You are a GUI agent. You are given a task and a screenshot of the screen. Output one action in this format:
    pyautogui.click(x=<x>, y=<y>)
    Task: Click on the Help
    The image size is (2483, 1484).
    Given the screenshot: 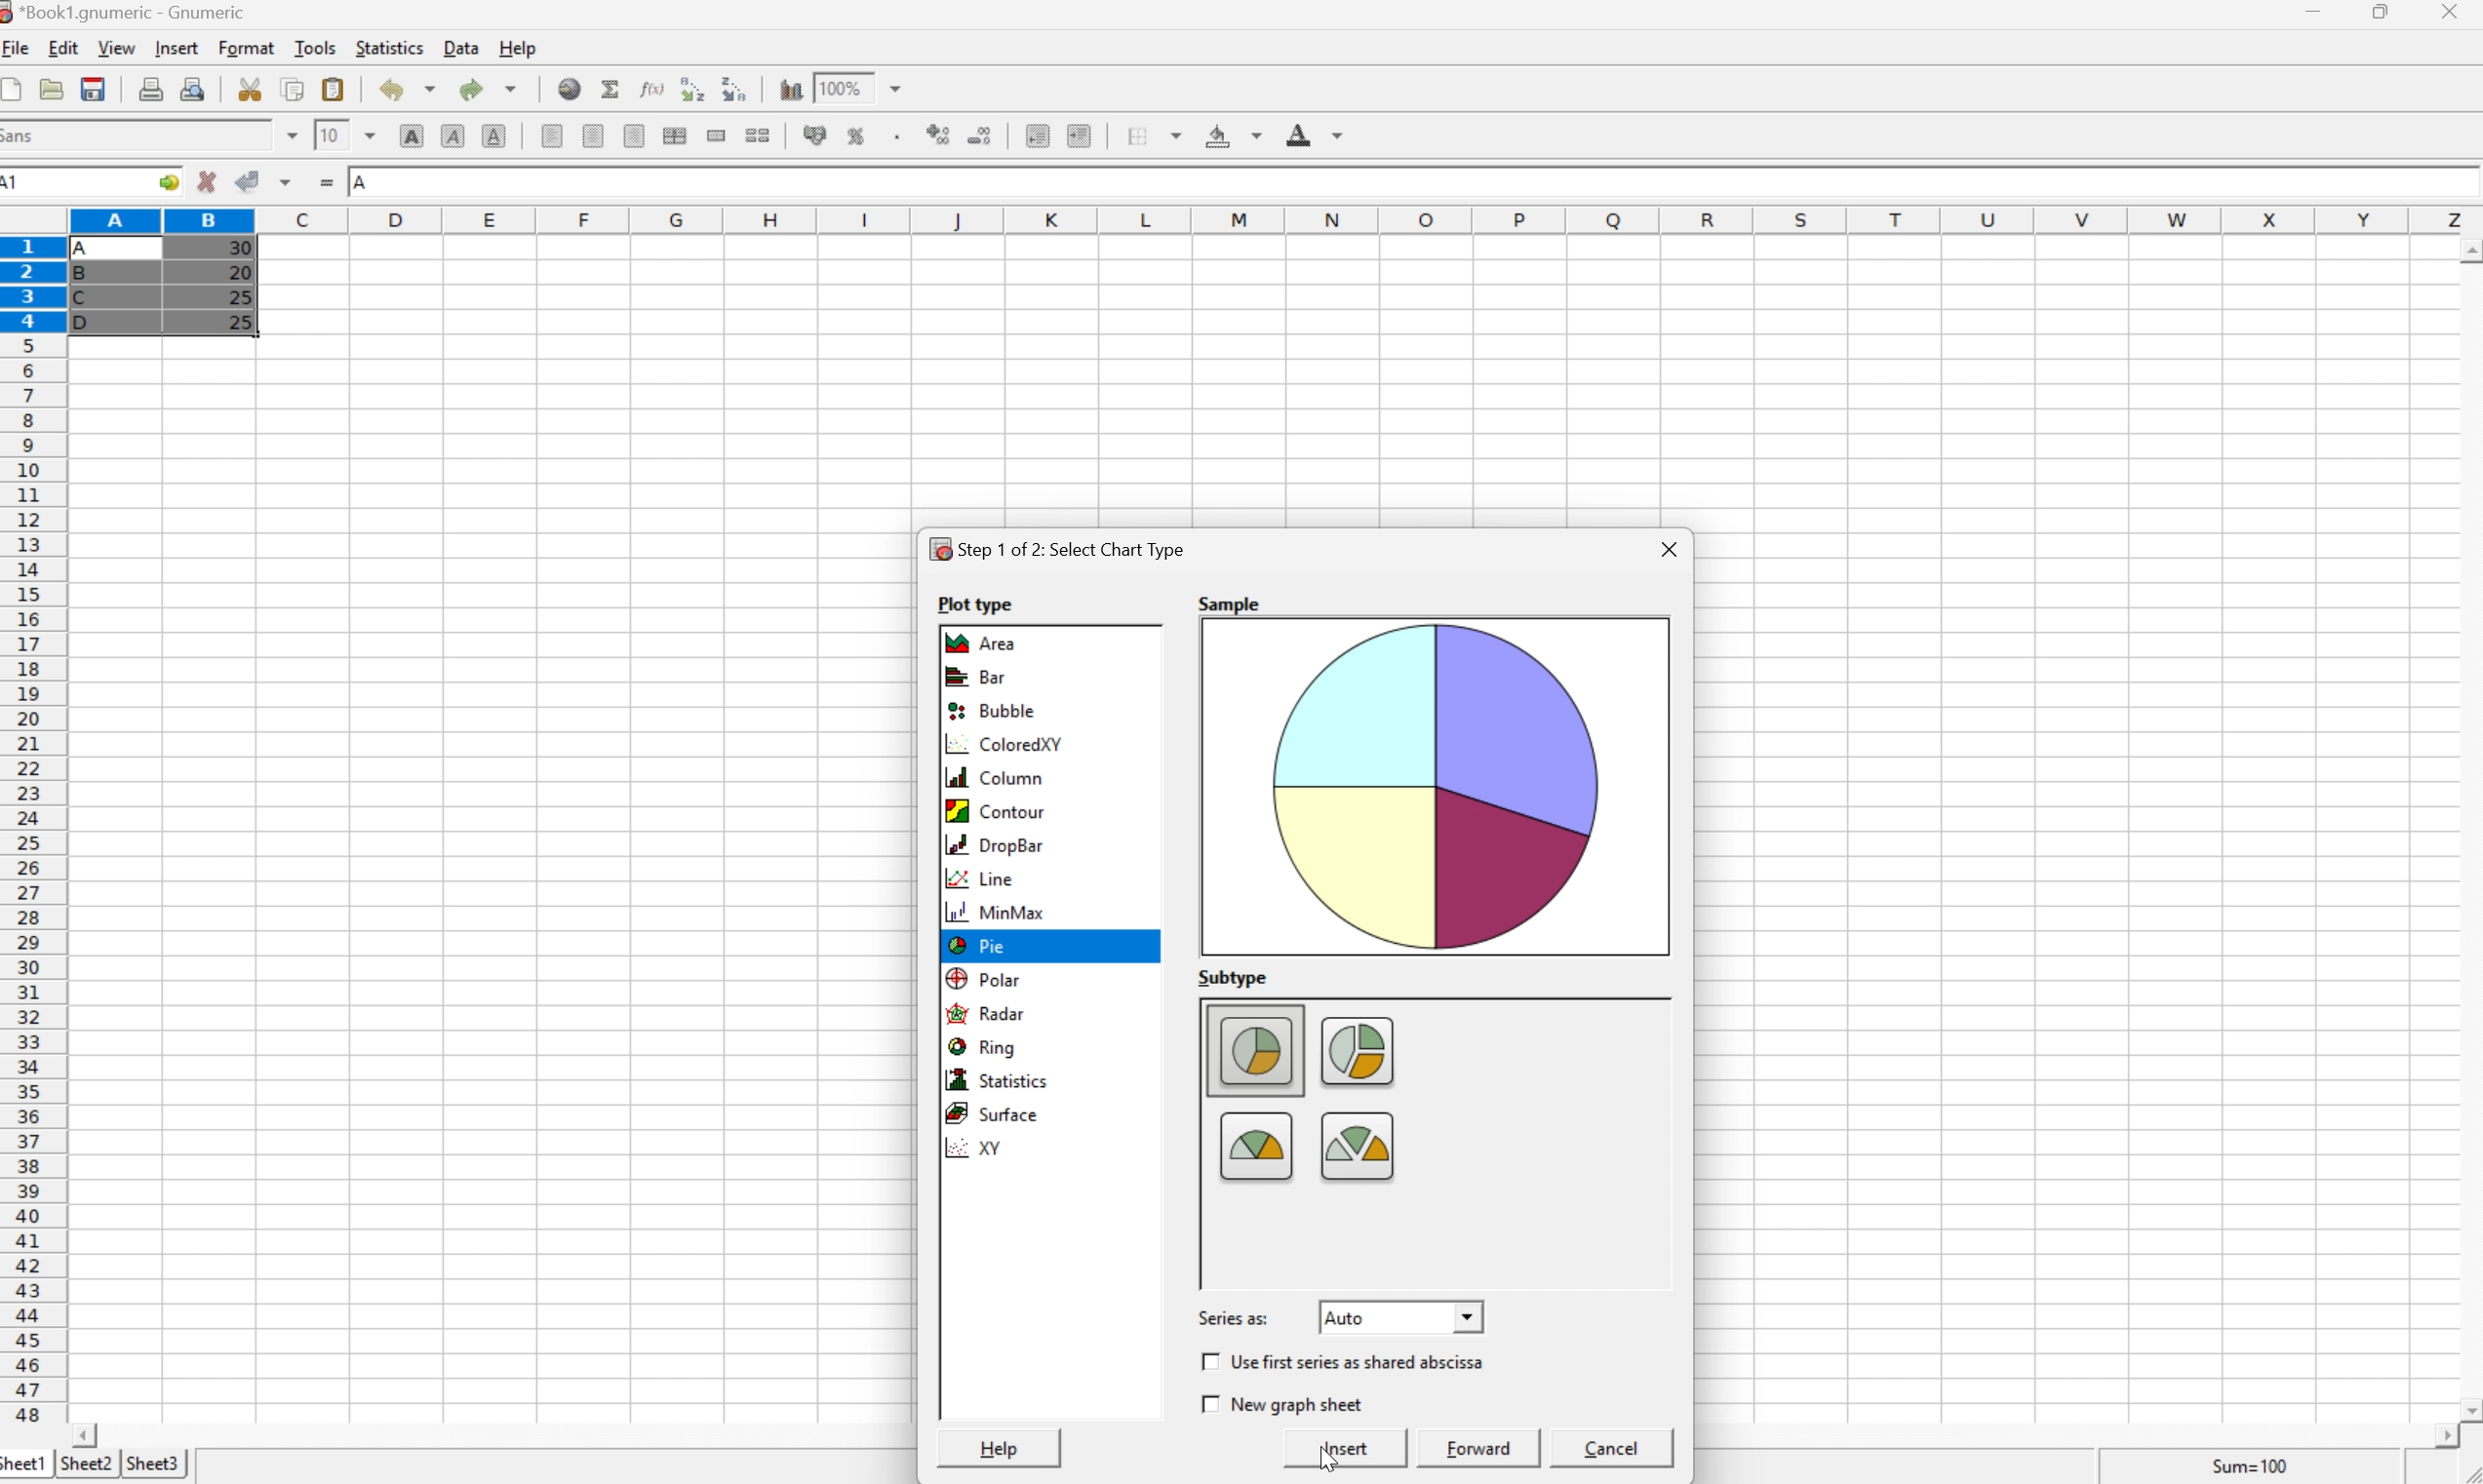 What is the action you would take?
    pyautogui.click(x=1001, y=1449)
    